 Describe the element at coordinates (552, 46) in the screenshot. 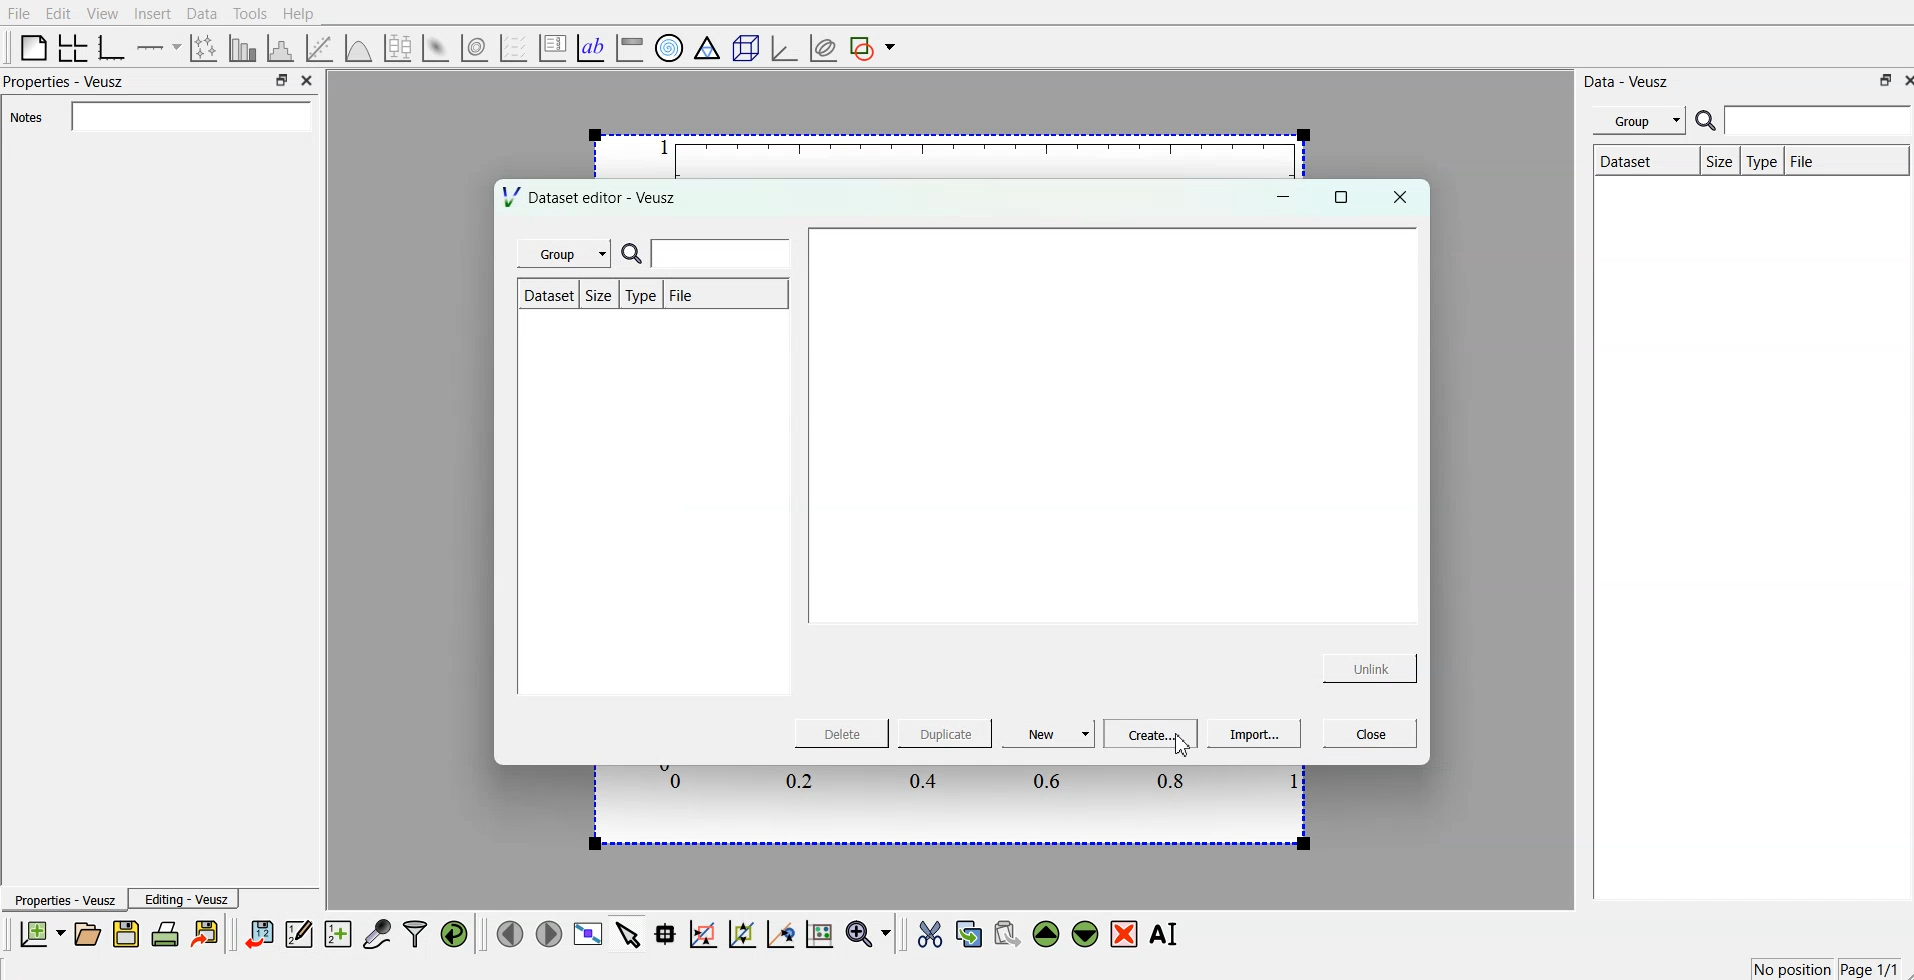

I see `plot key` at that location.